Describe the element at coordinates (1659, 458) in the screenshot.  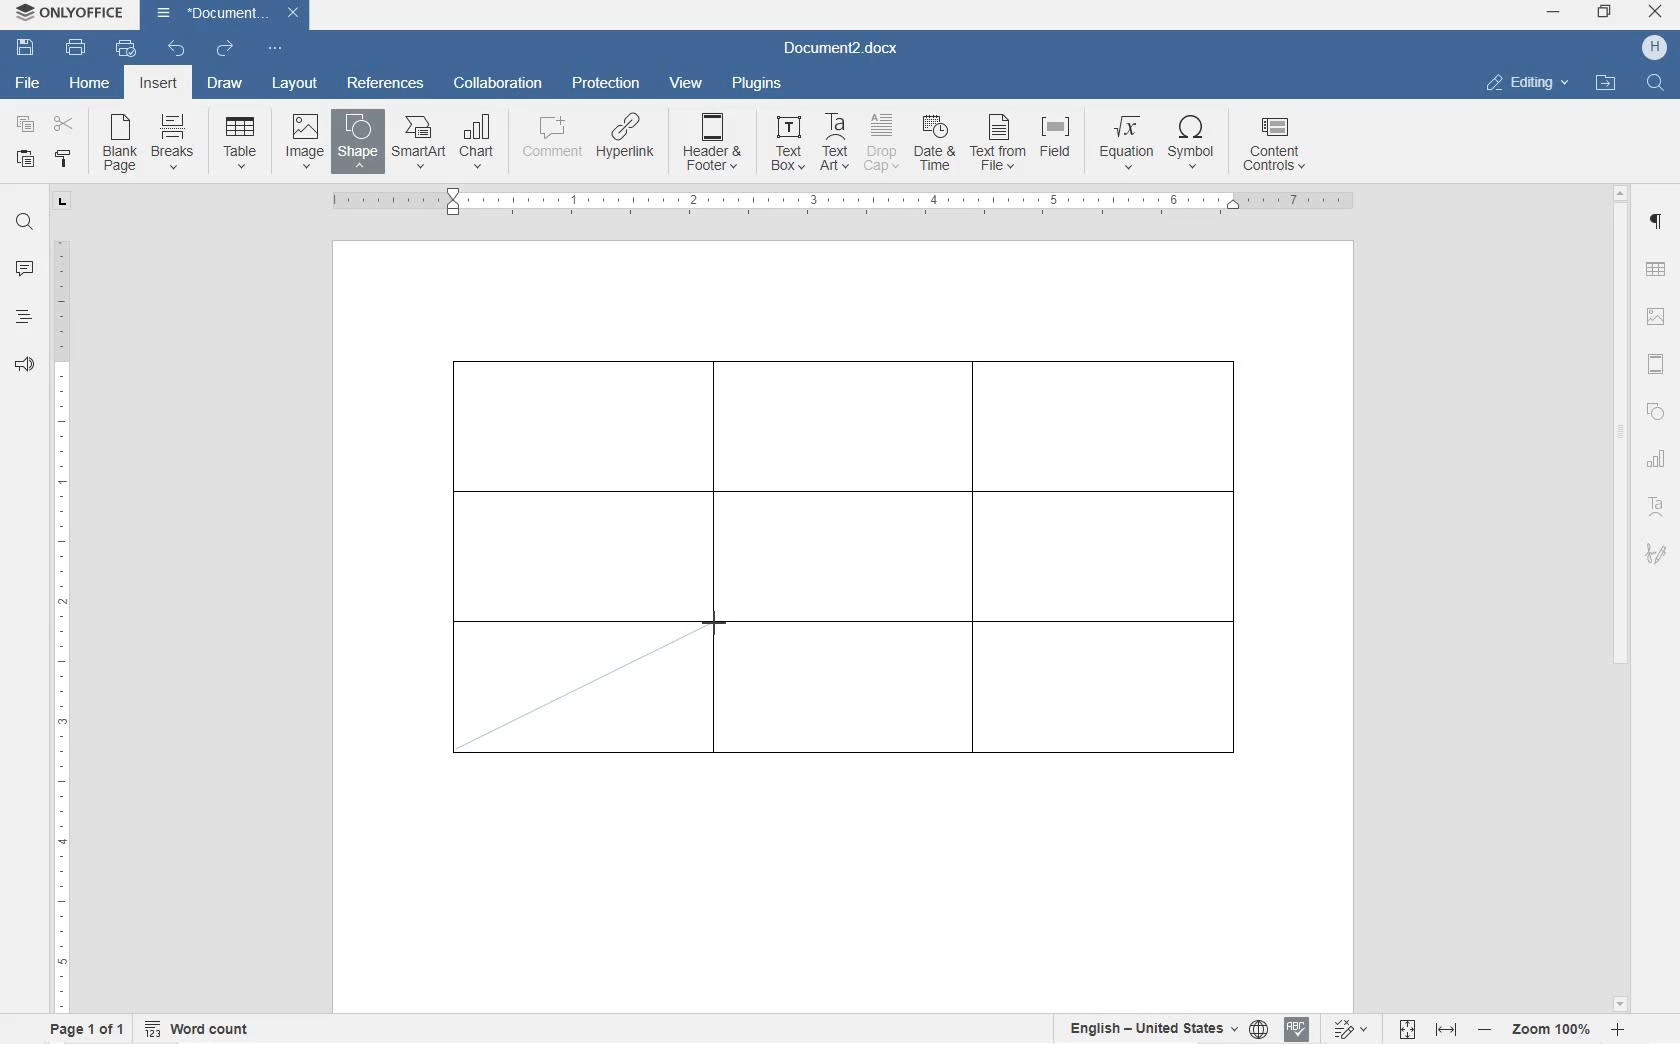
I see `chart` at that location.